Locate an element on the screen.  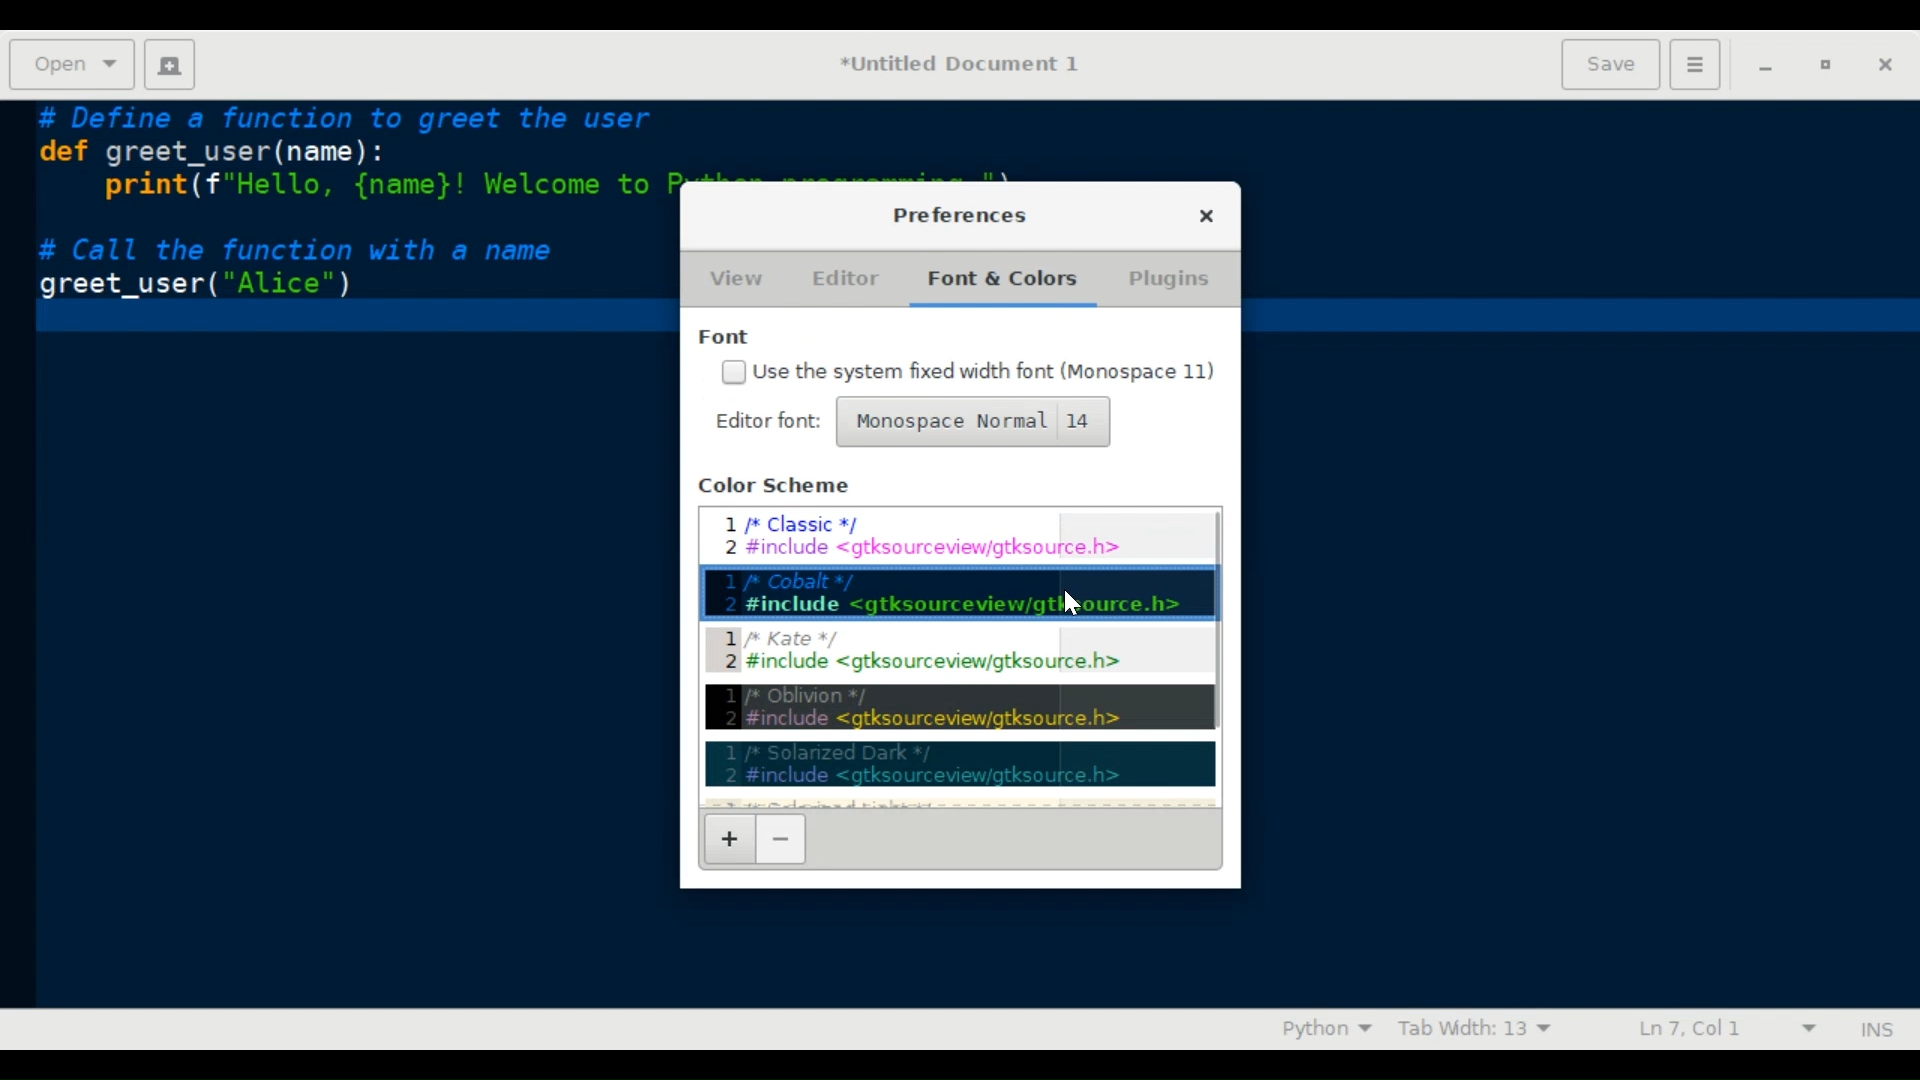
Monospace Normal 14 is located at coordinates (971, 422).